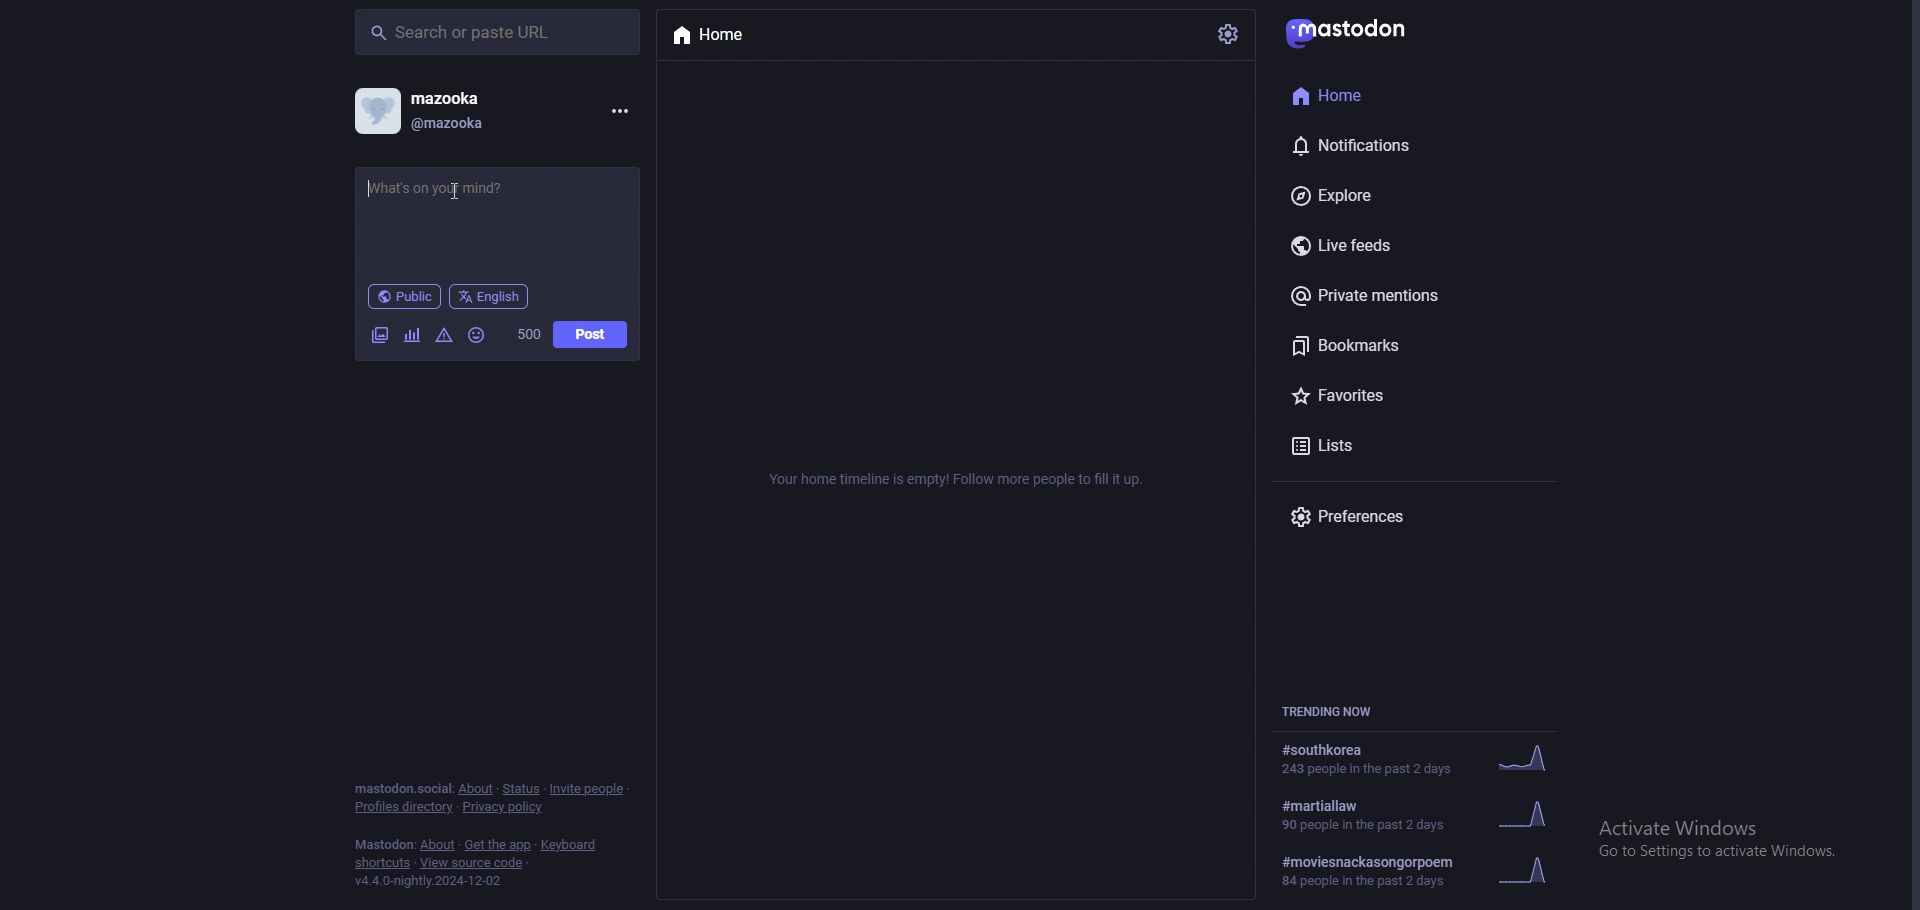 This screenshot has height=910, width=1920. I want to click on emoji, so click(477, 336).